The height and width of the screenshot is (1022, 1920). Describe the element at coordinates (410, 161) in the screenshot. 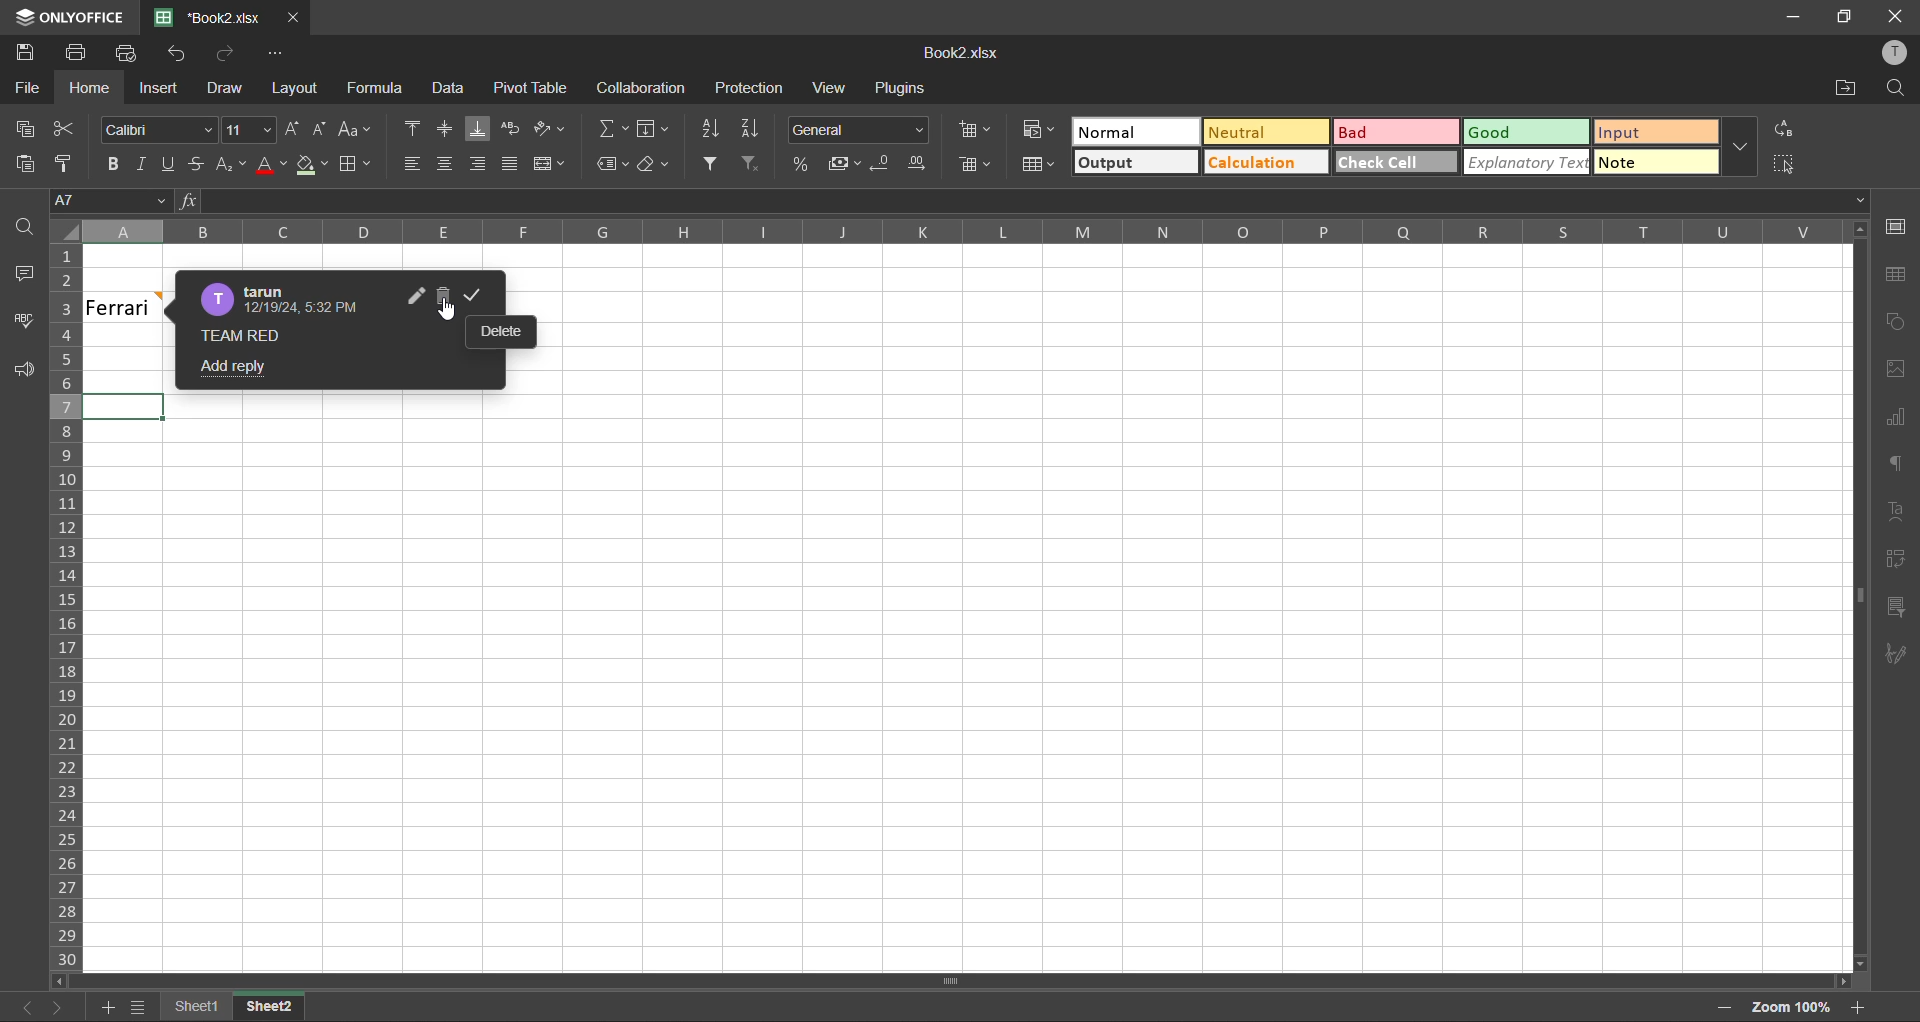

I see `align left` at that location.